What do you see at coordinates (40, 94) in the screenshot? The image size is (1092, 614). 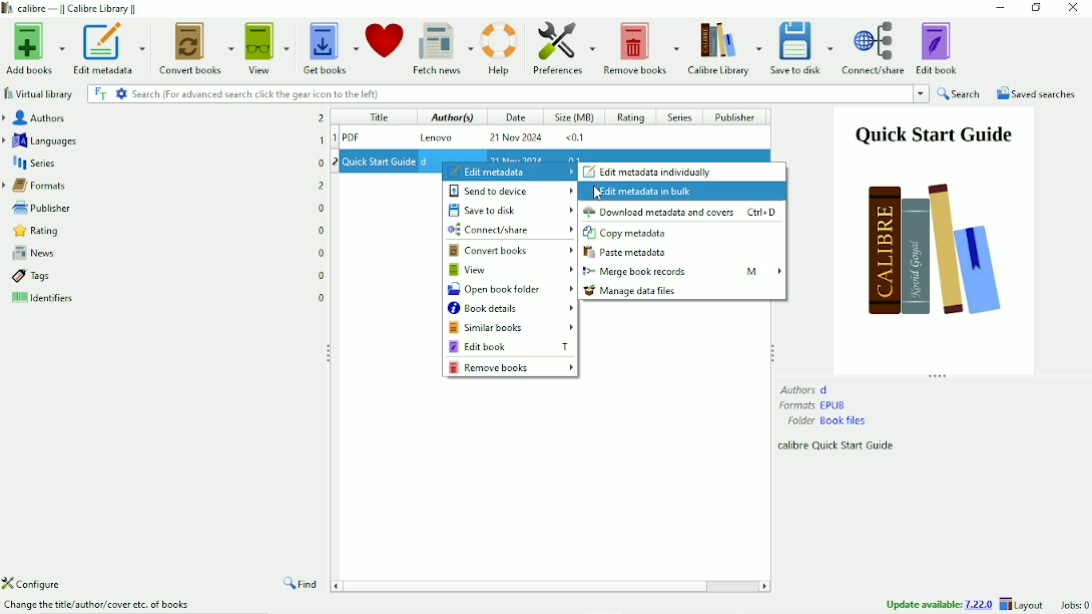 I see `Virtual library` at bounding box center [40, 94].